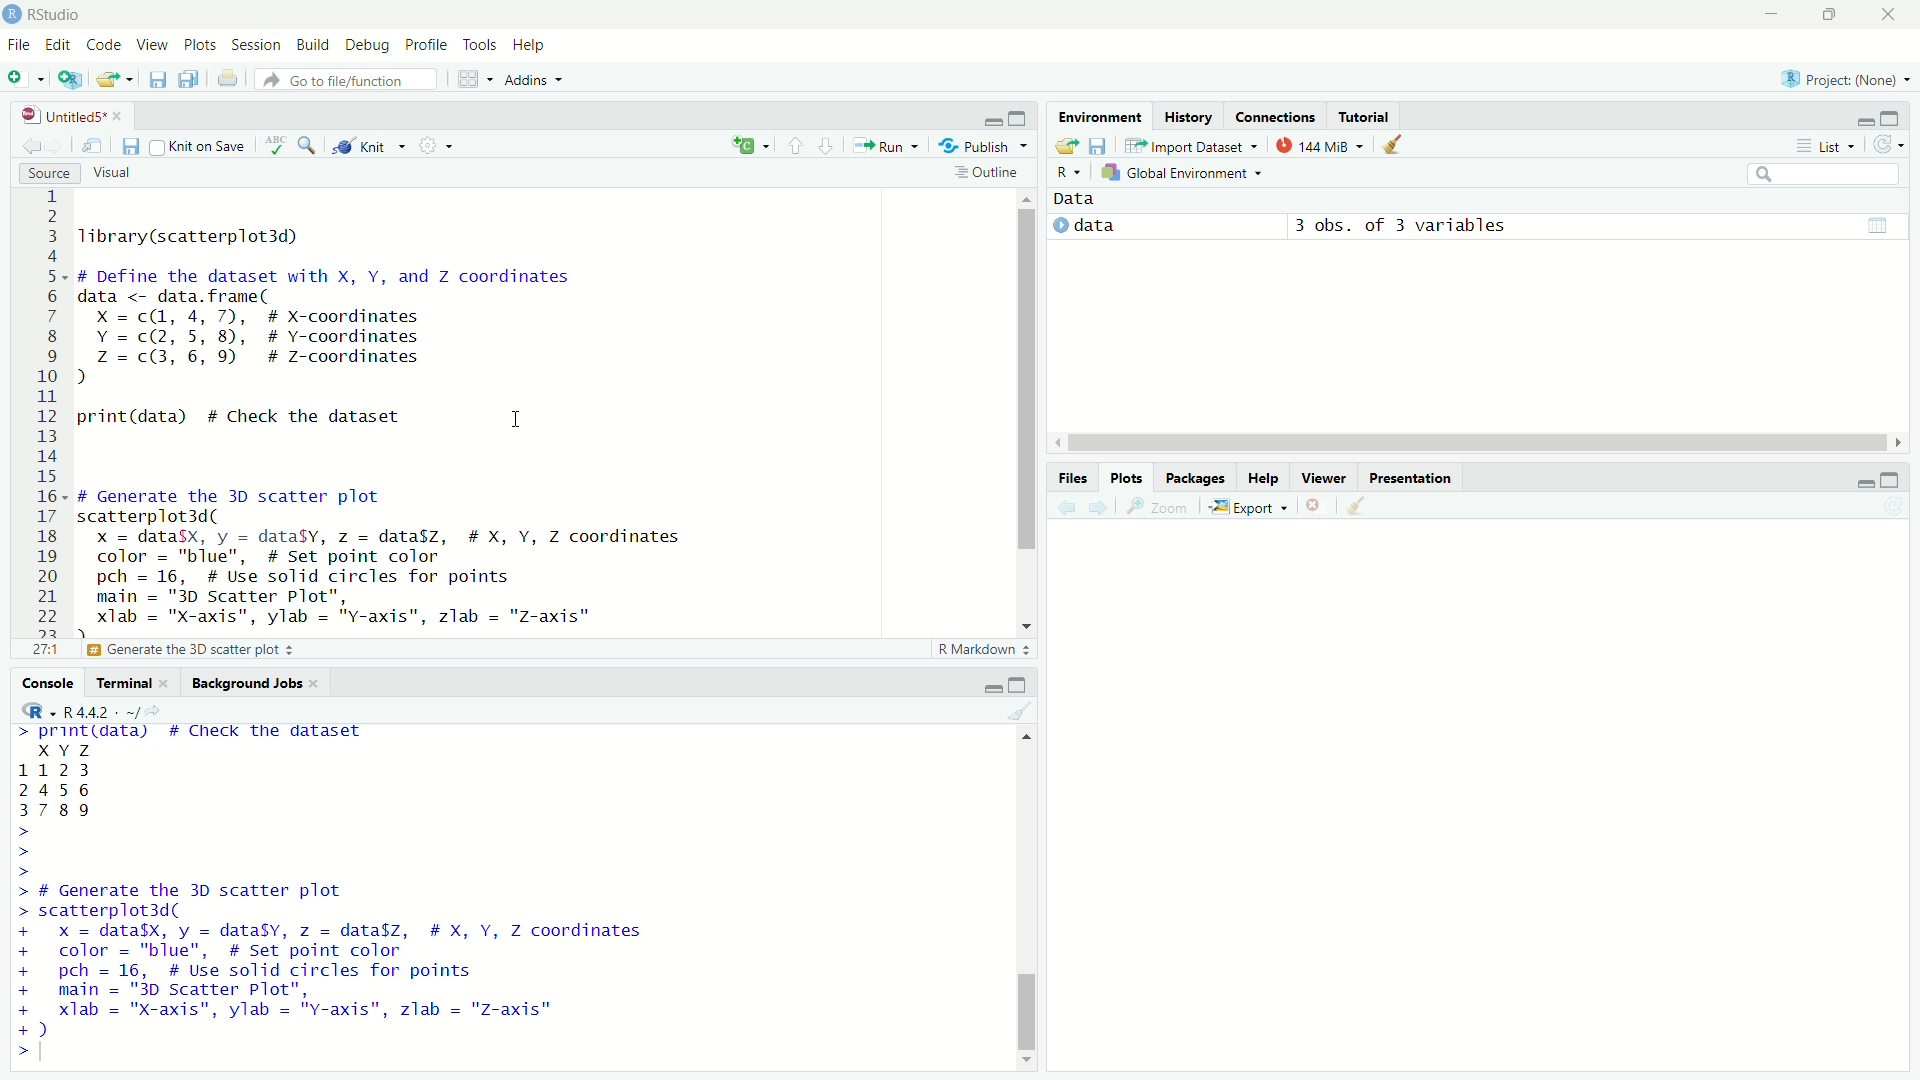 This screenshot has width=1920, height=1080. Describe the element at coordinates (1864, 114) in the screenshot. I see `minimize` at that location.